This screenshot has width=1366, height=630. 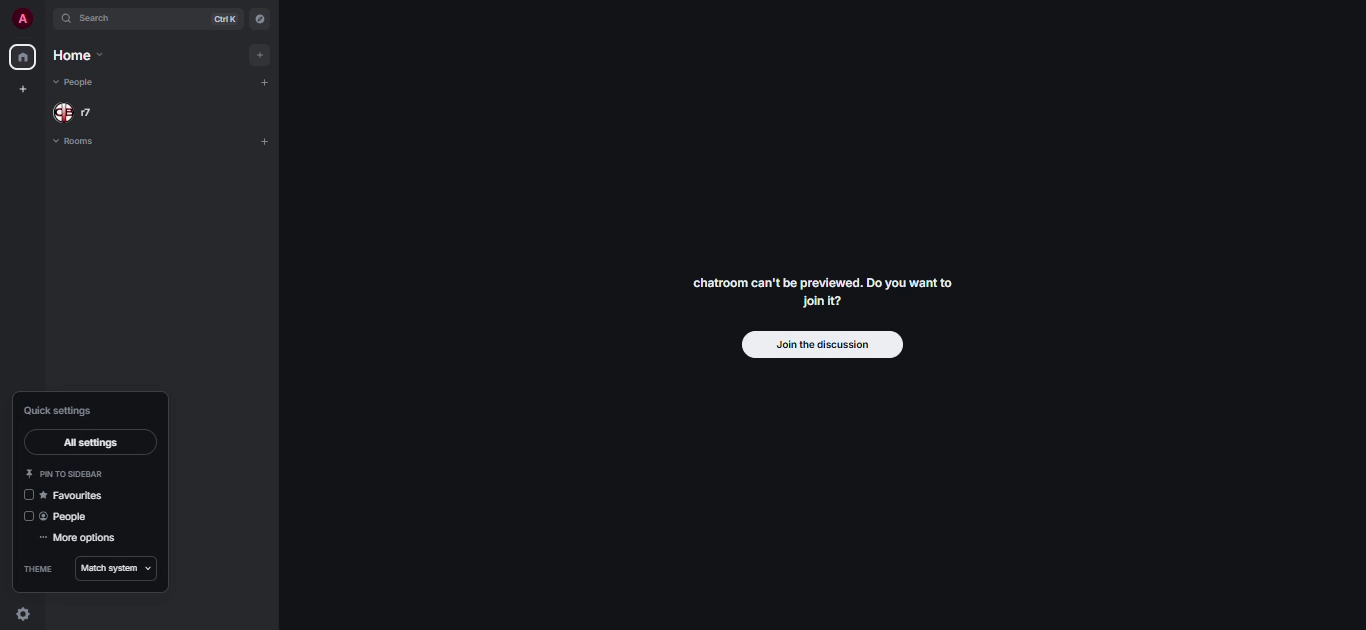 What do you see at coordinates (71, 518) in the screenshot?
I see `people` at bounding box center [71, 518].